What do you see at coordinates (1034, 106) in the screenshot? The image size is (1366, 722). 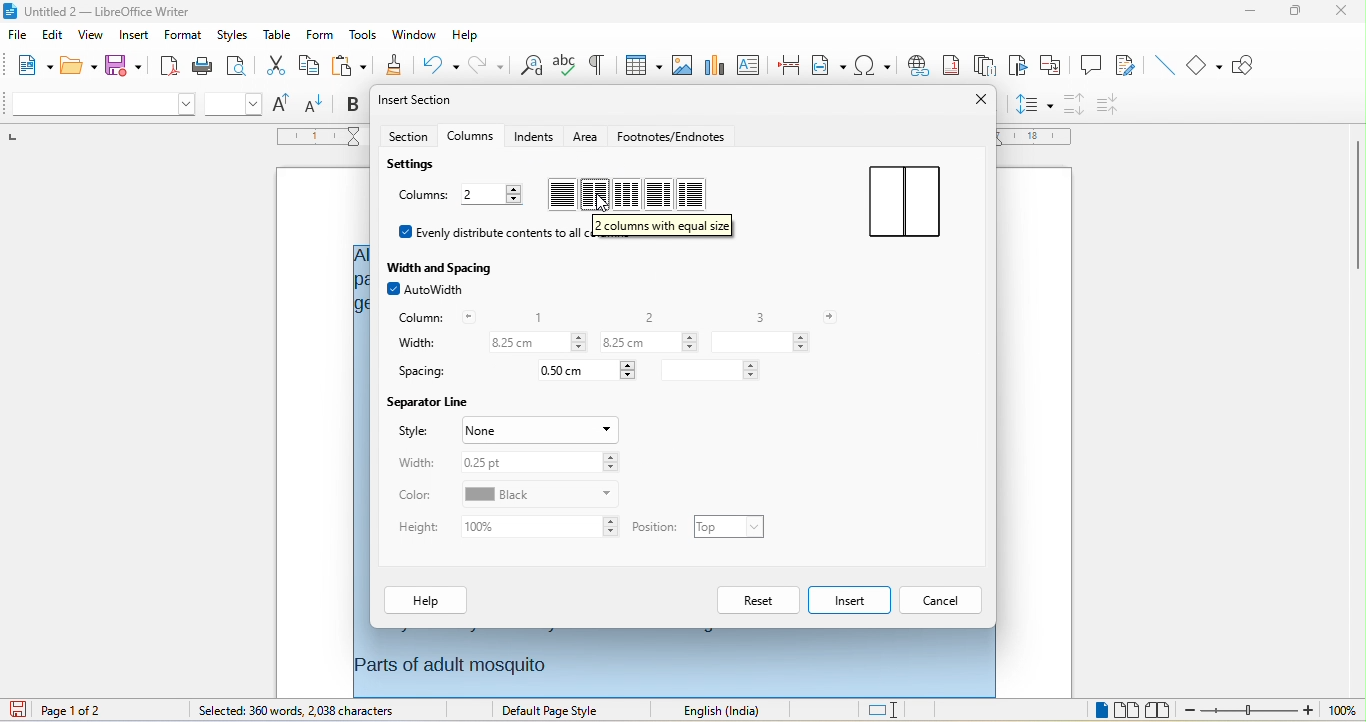 I see `set line spacing` at bounding box center [1034, 106].